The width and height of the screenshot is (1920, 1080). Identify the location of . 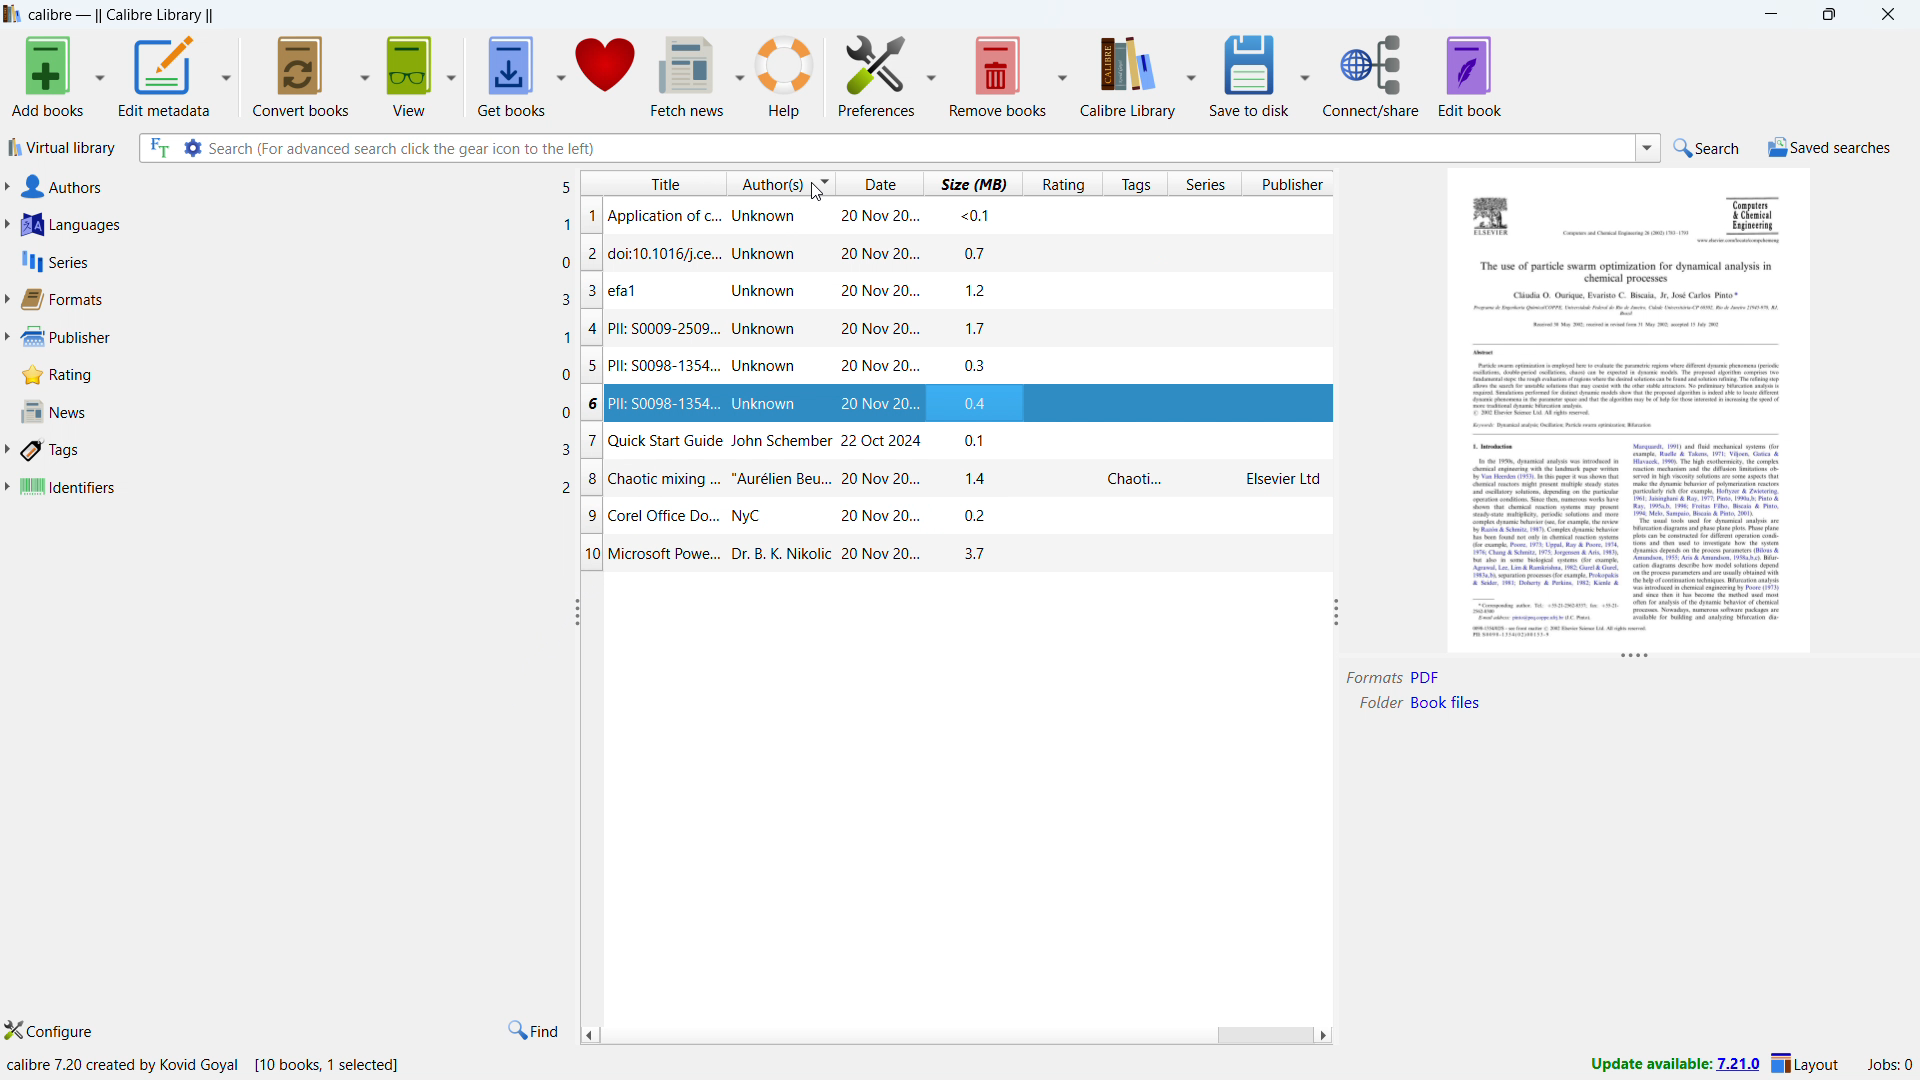
(1626, 395).